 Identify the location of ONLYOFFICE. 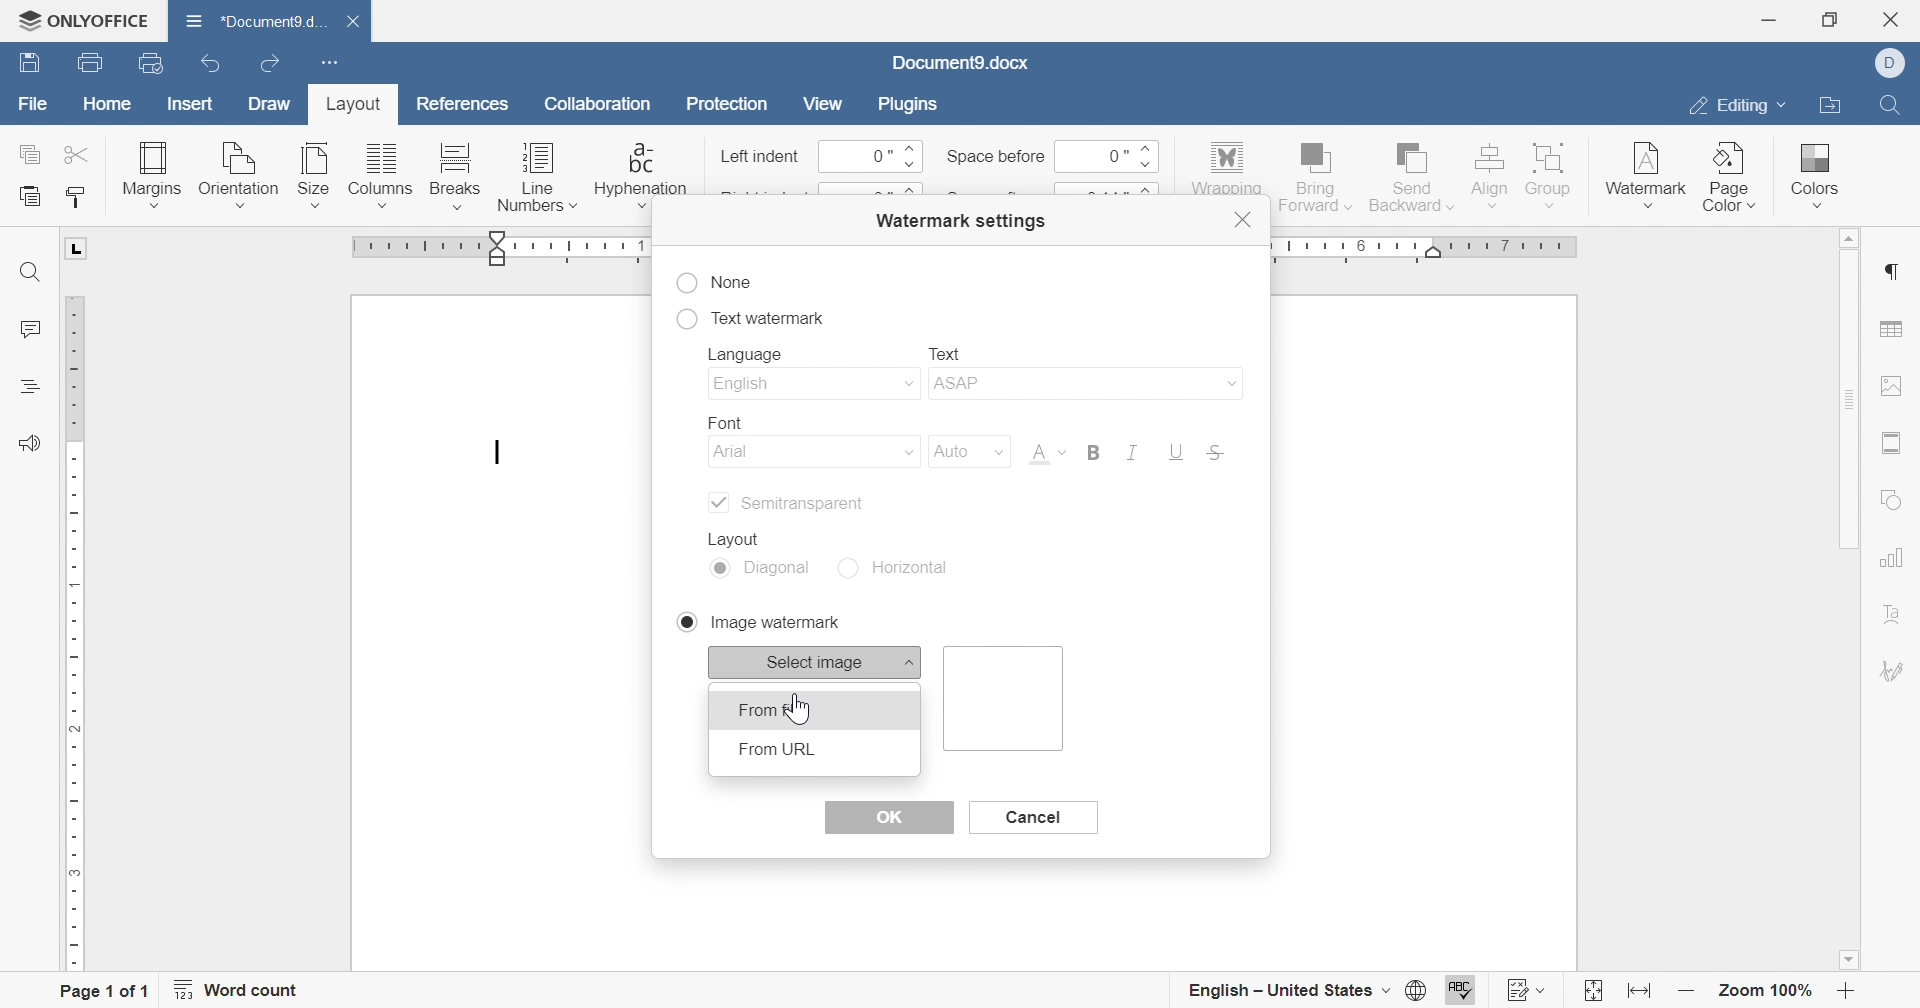
(82, 17).